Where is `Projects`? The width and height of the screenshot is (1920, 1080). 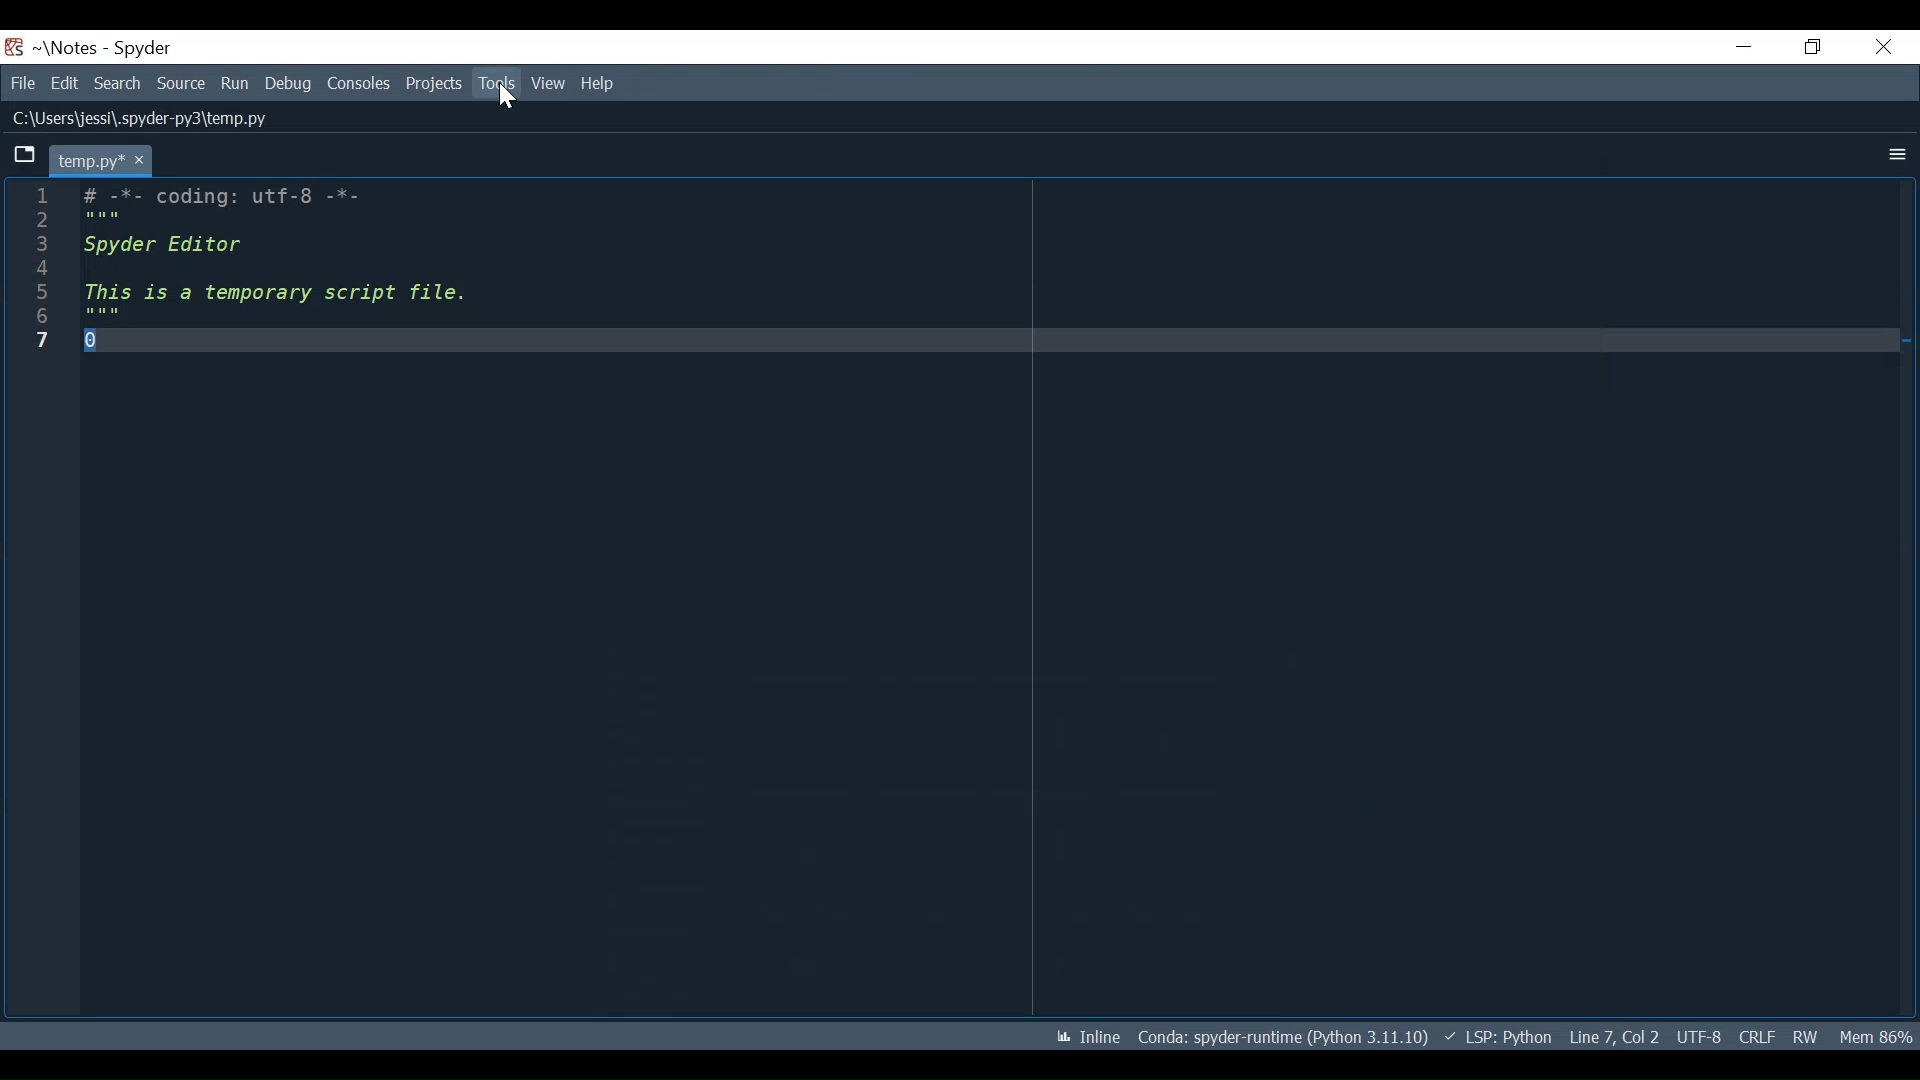 Projects is located at coordinates (433, 84).